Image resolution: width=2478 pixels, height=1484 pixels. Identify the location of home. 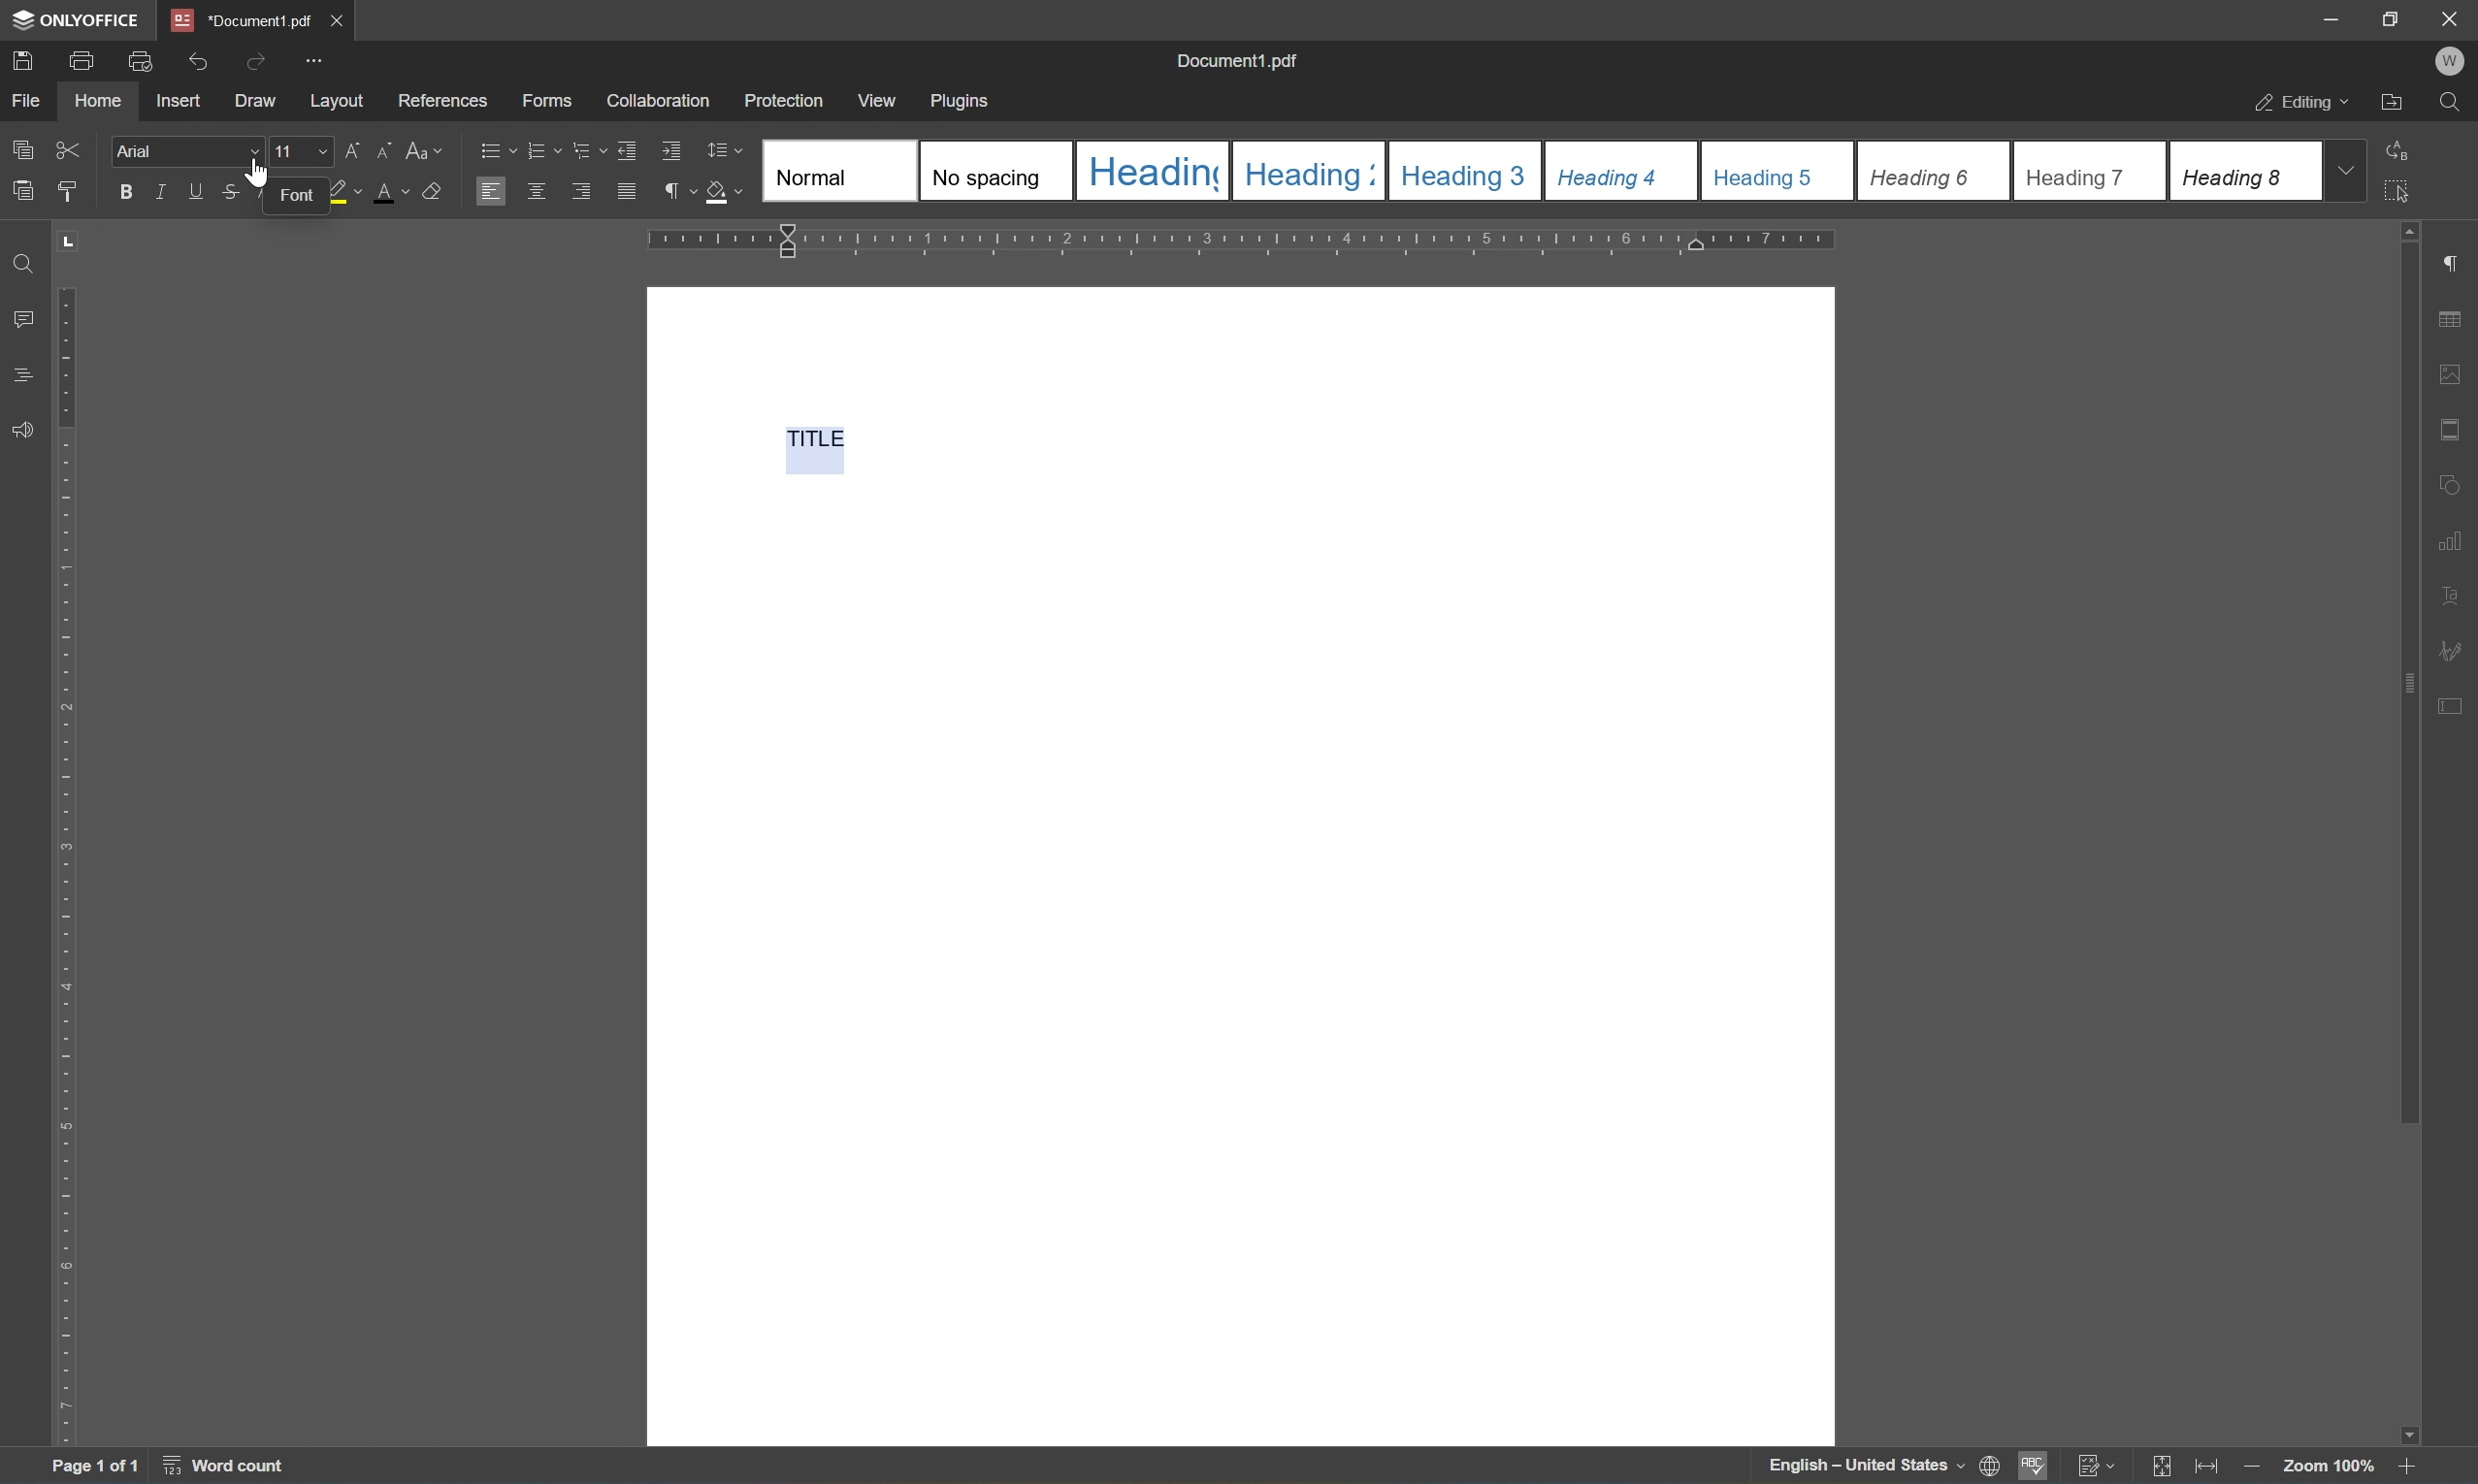
(101, 98).